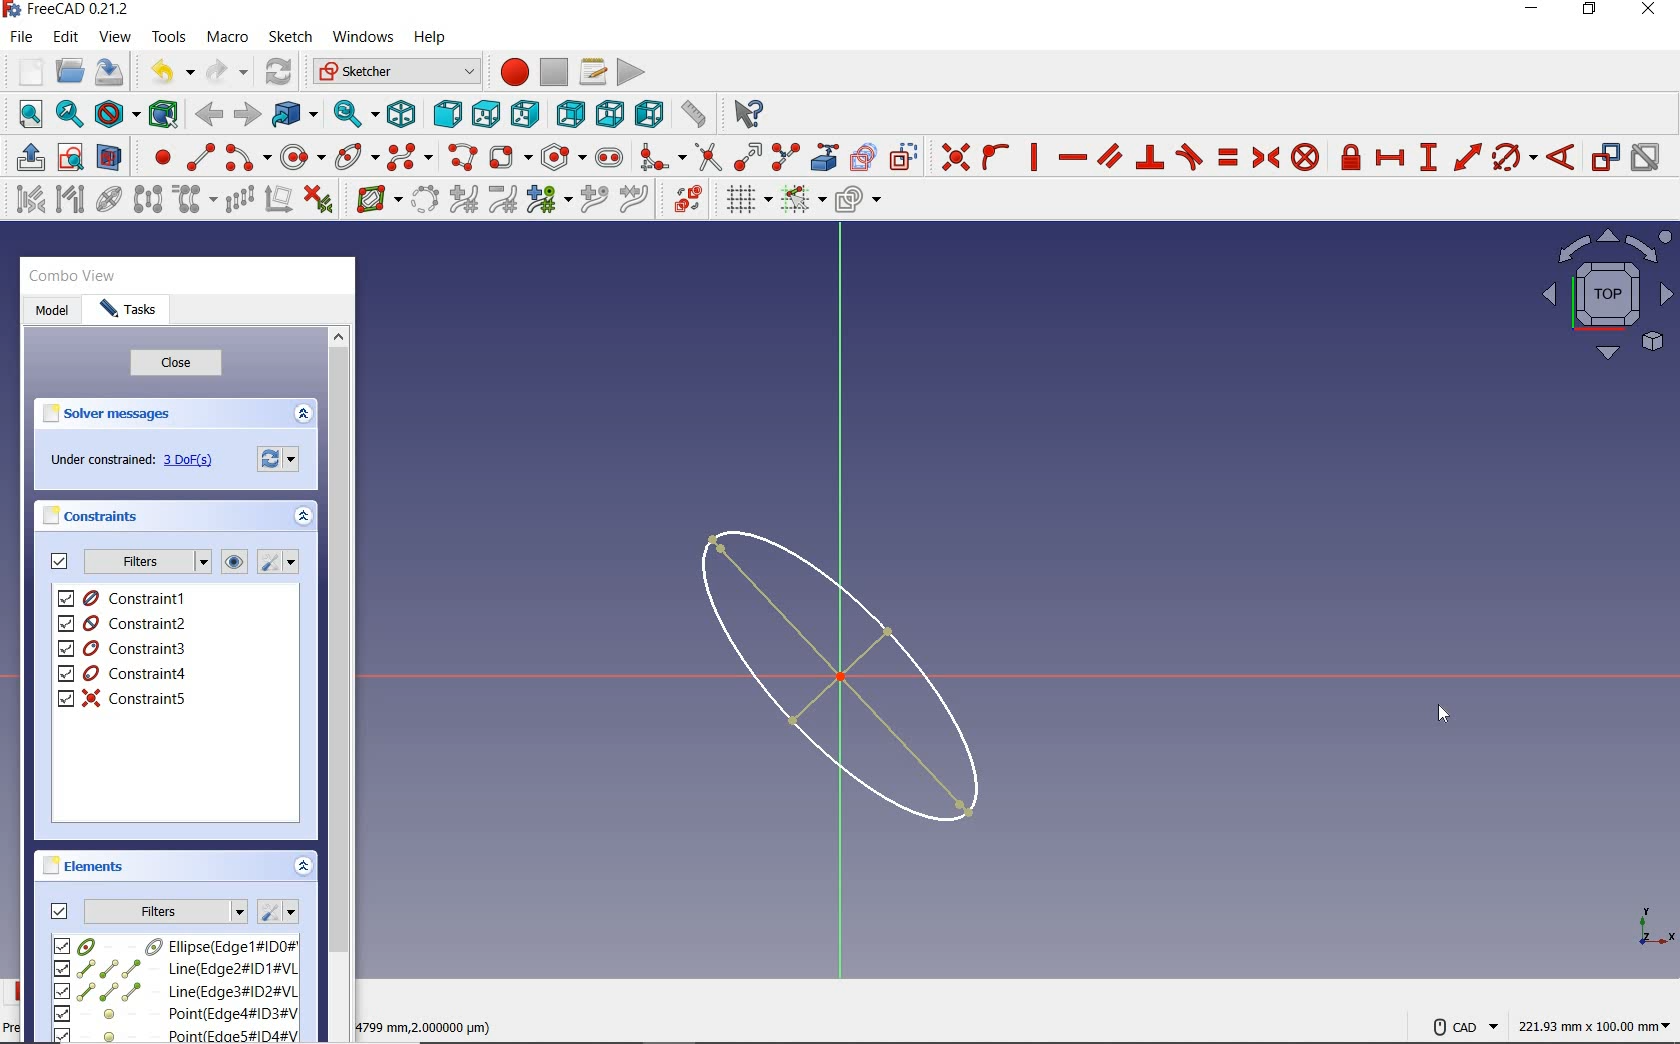 This screenshot has height=1044, width=1680. What do you see at coordinates (595, 200) in the screenshot?
I see `insert knot` at bounding box center [595, 200].